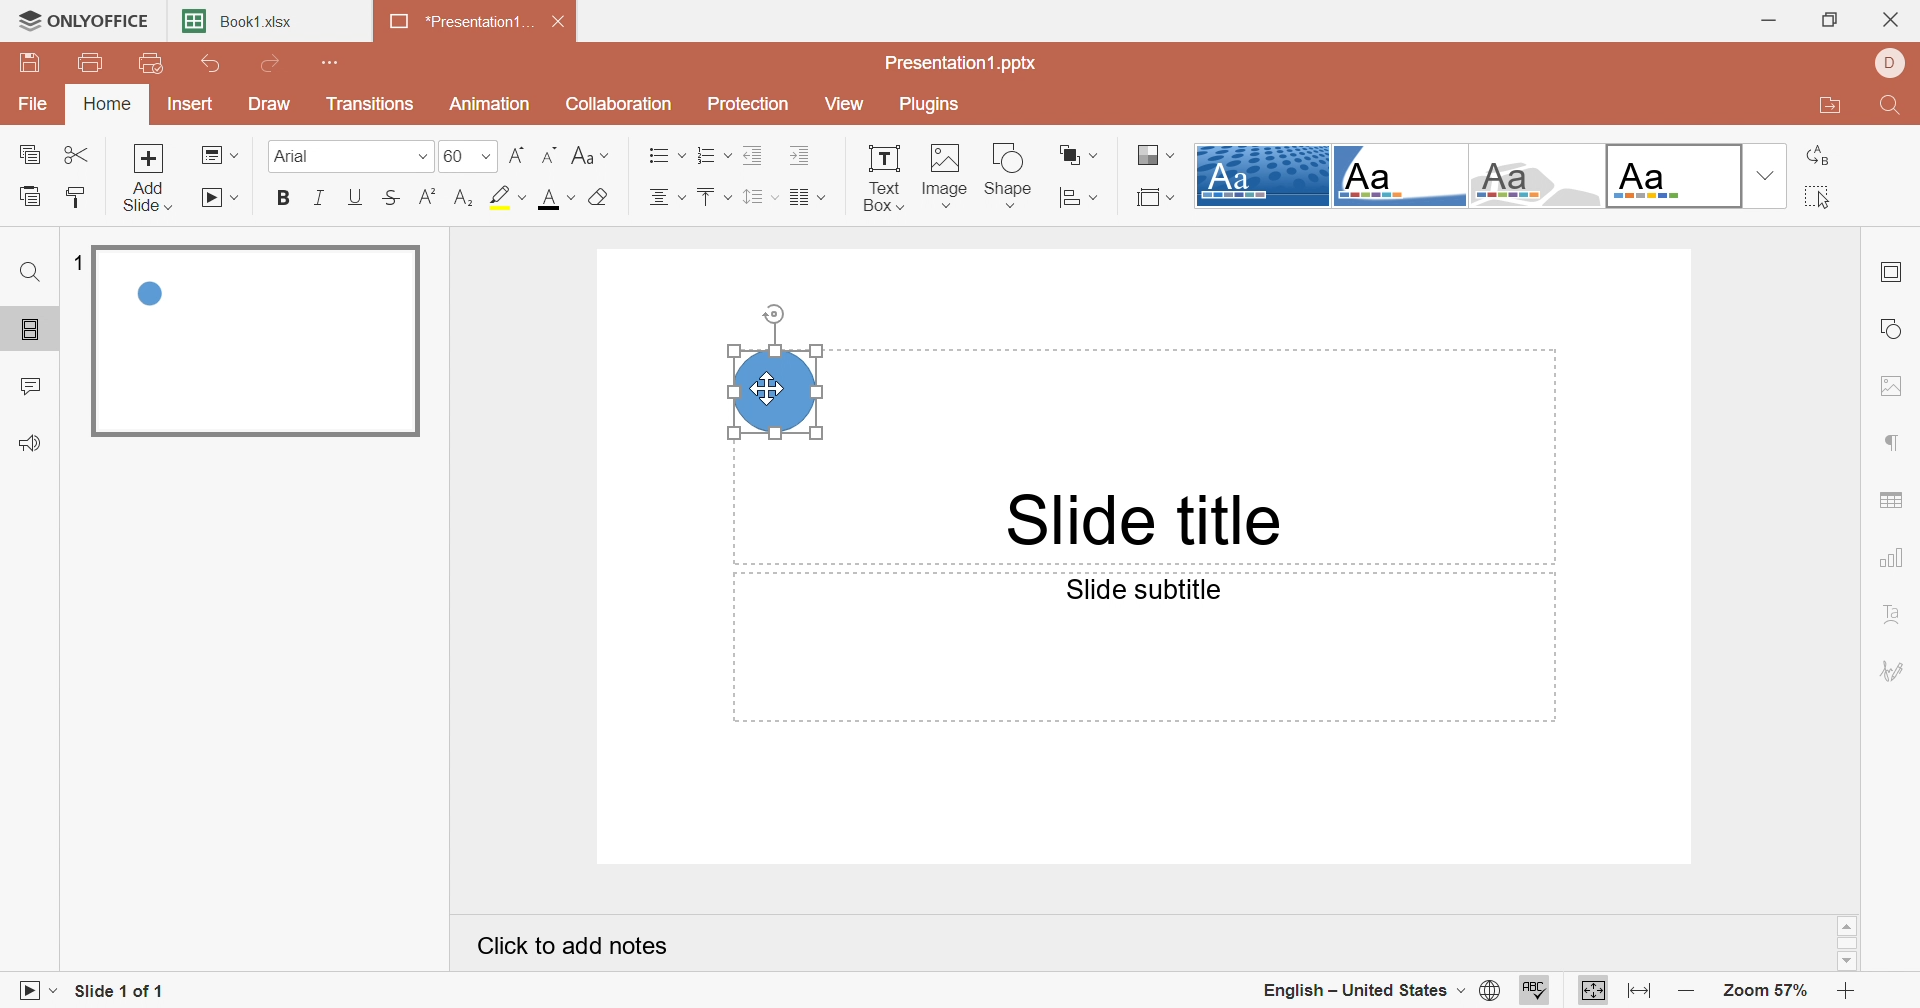 Image resolution: width=1920 pixels, height=1008 pixels. What do you see at coordinates (508, 195) in the screenshot?
I see `Highlight color` at bounding box center [508, 195].